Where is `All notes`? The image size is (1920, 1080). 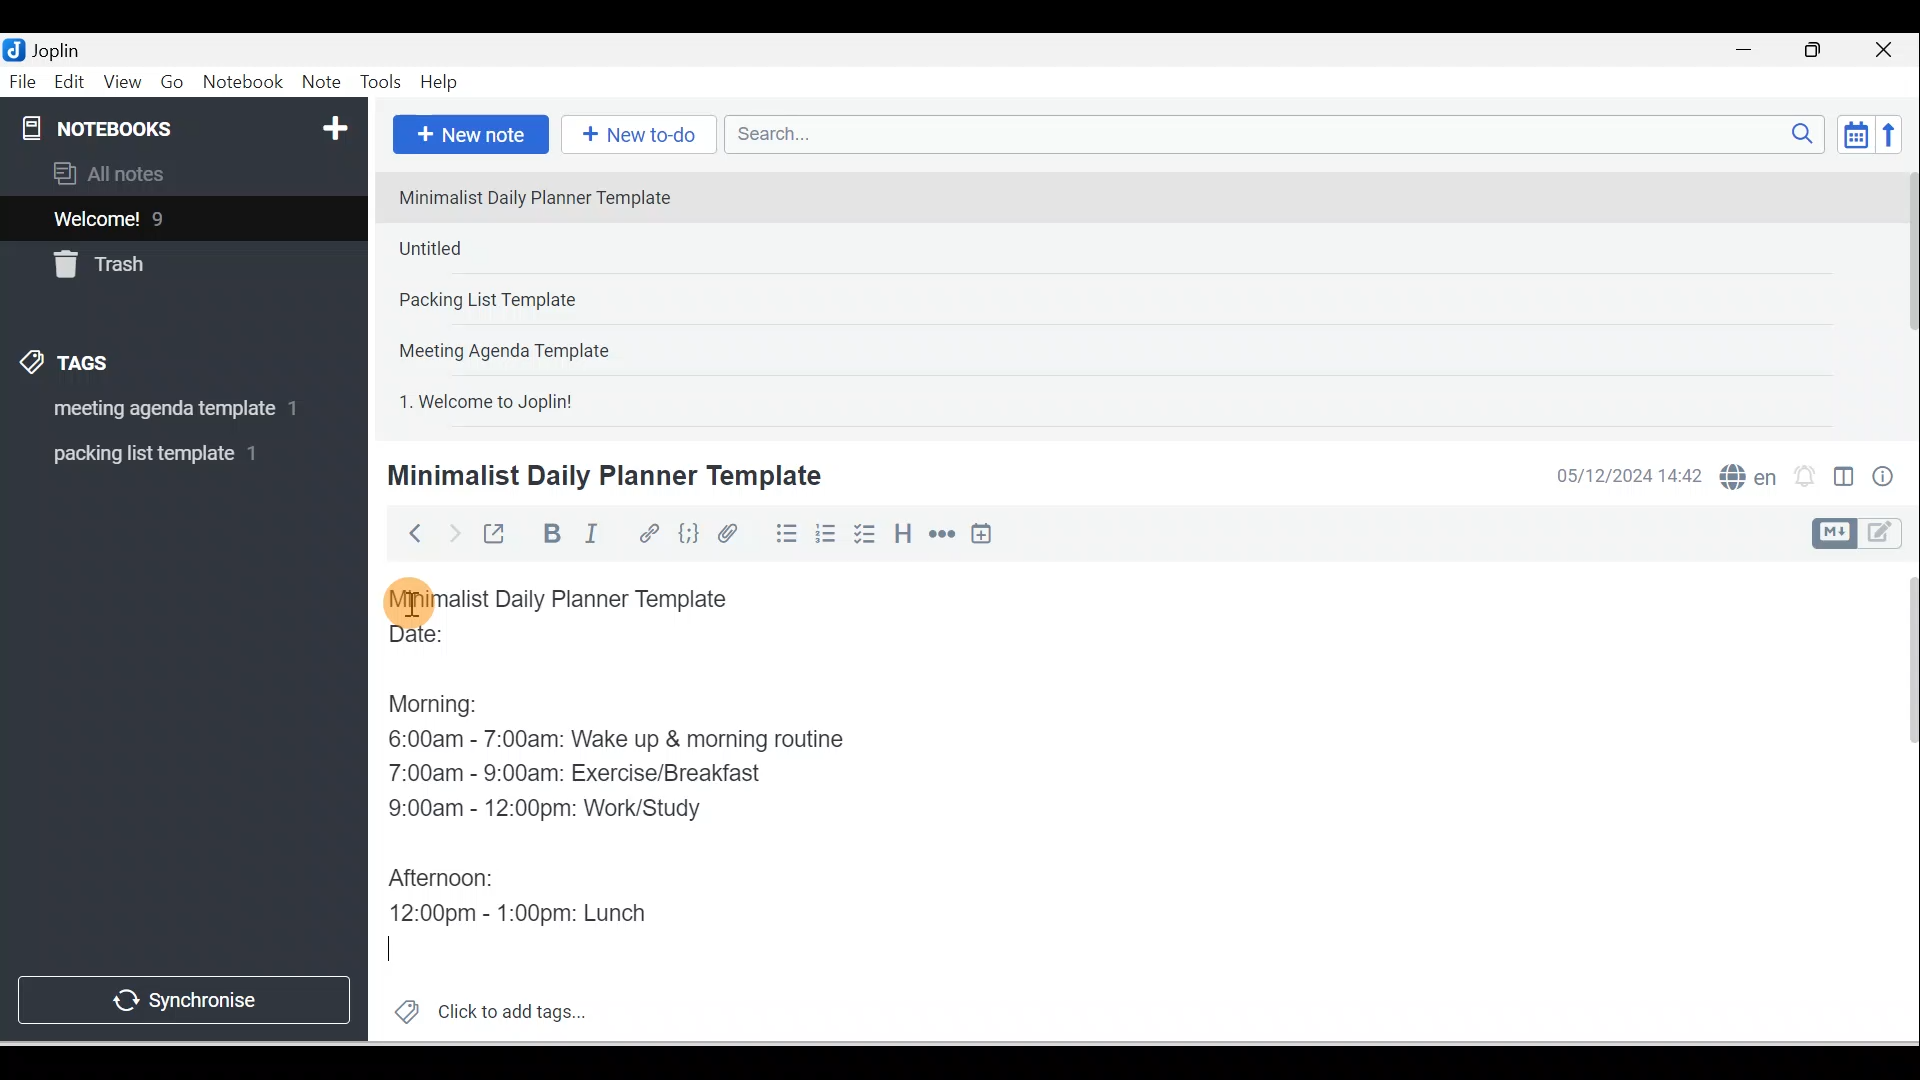 All notes is located at coordinates (181, 173).